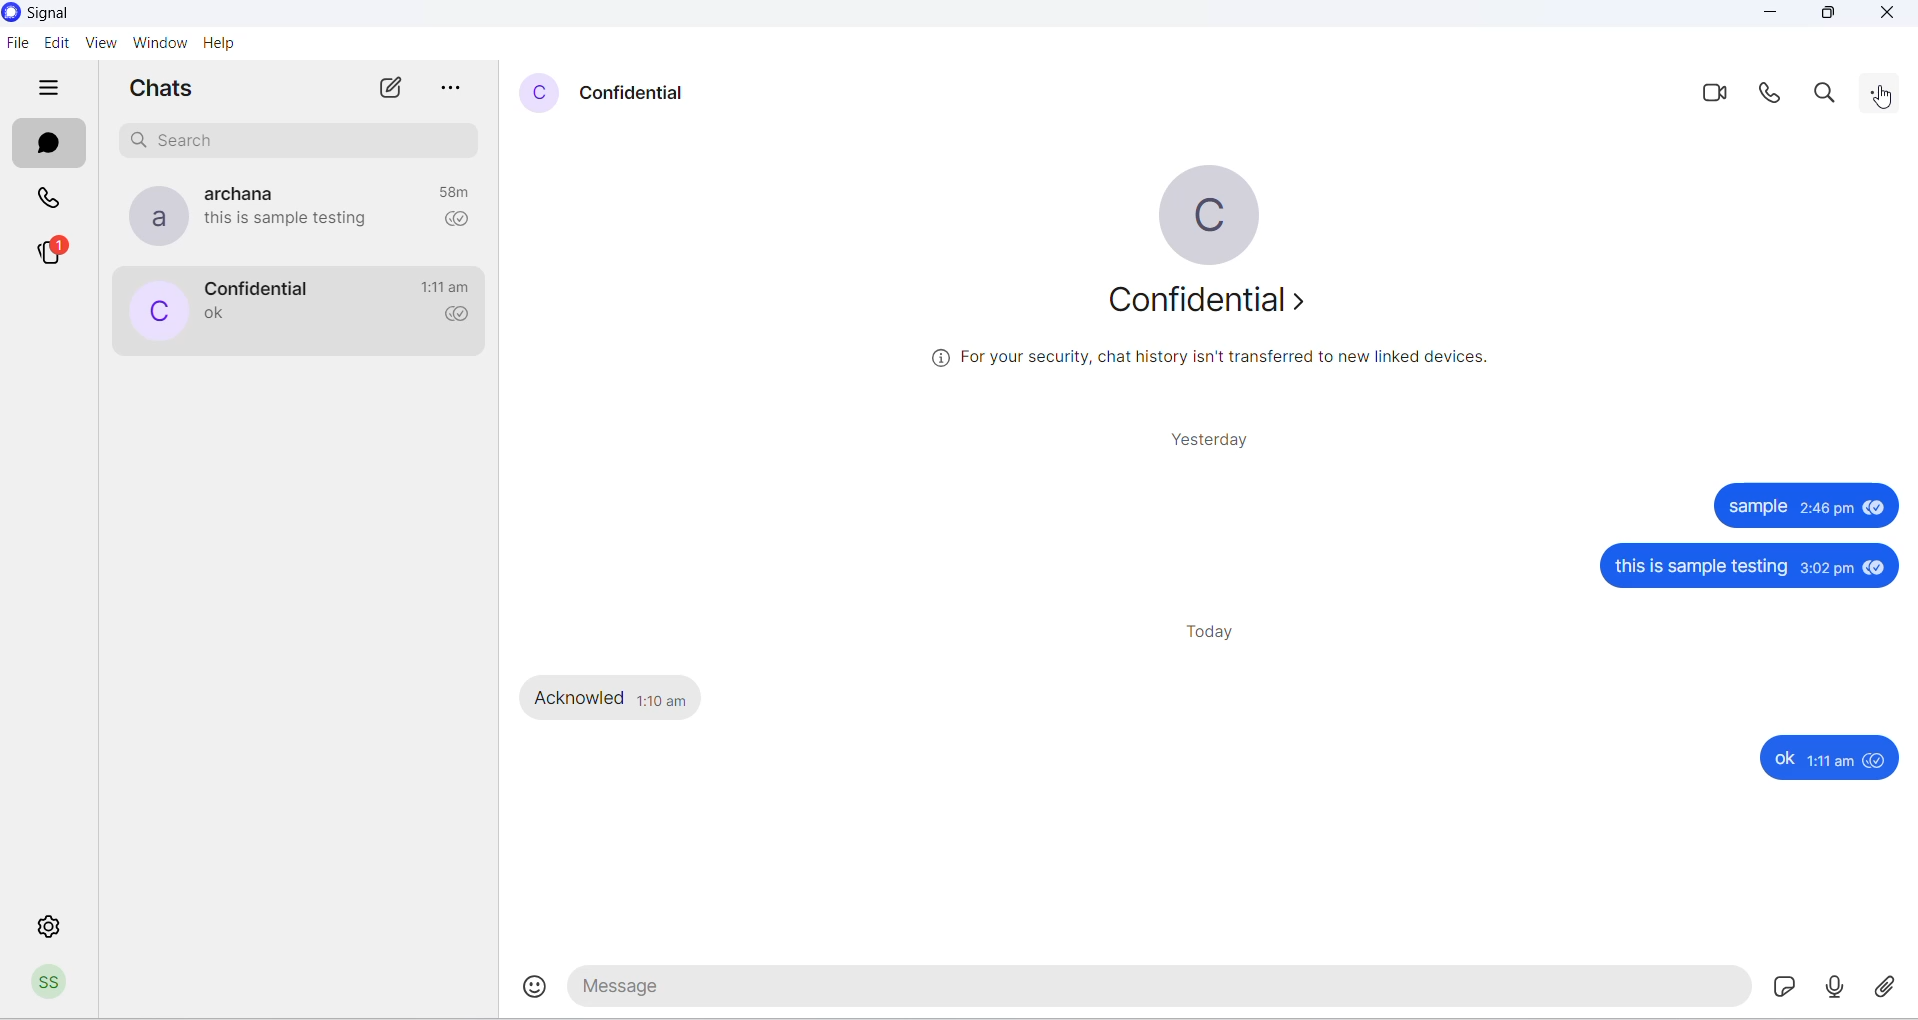 This screenshot has height=1020, width=1918. What do you see at coordinates (1712, 93) in the screenshot?
I see `video call` at bounding box center [1712, 93].